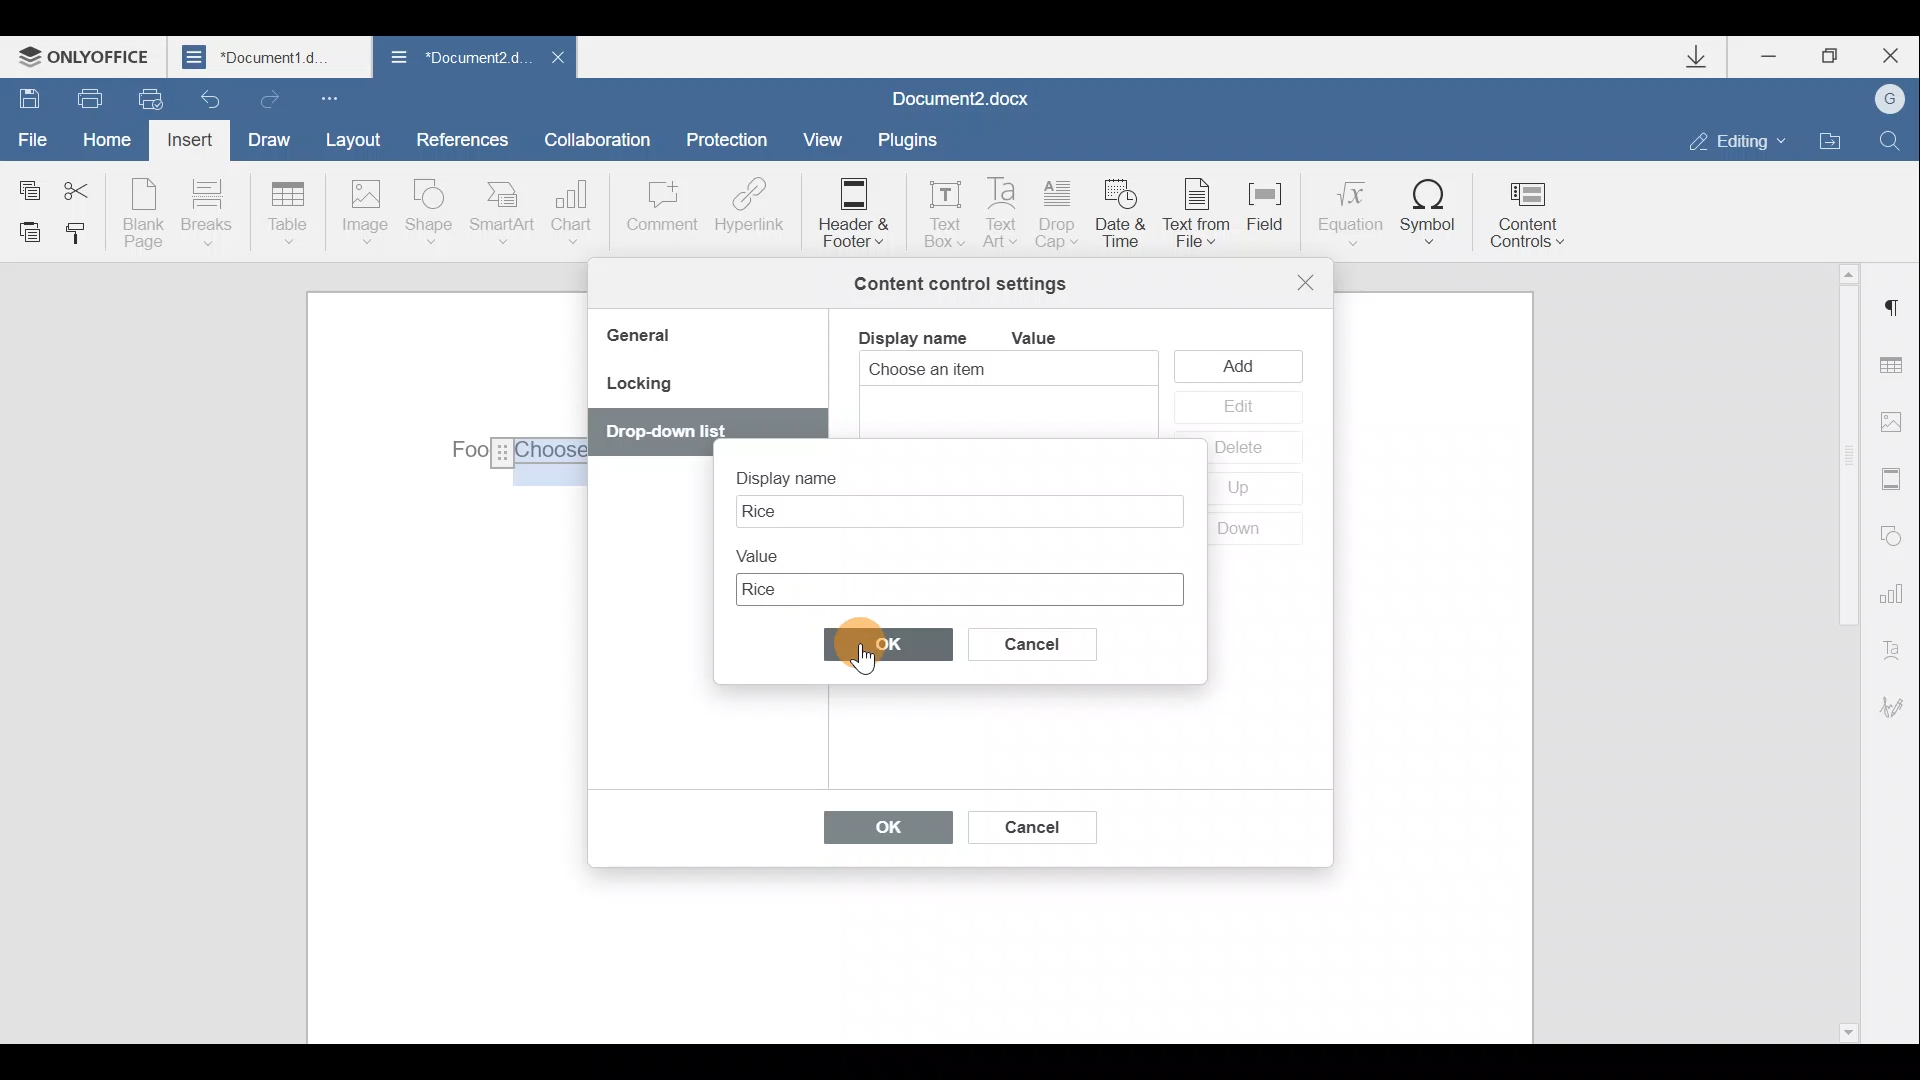  Describe the element at coordinates (852, 211) in the screenshot. I see `Header & footer` at that location.